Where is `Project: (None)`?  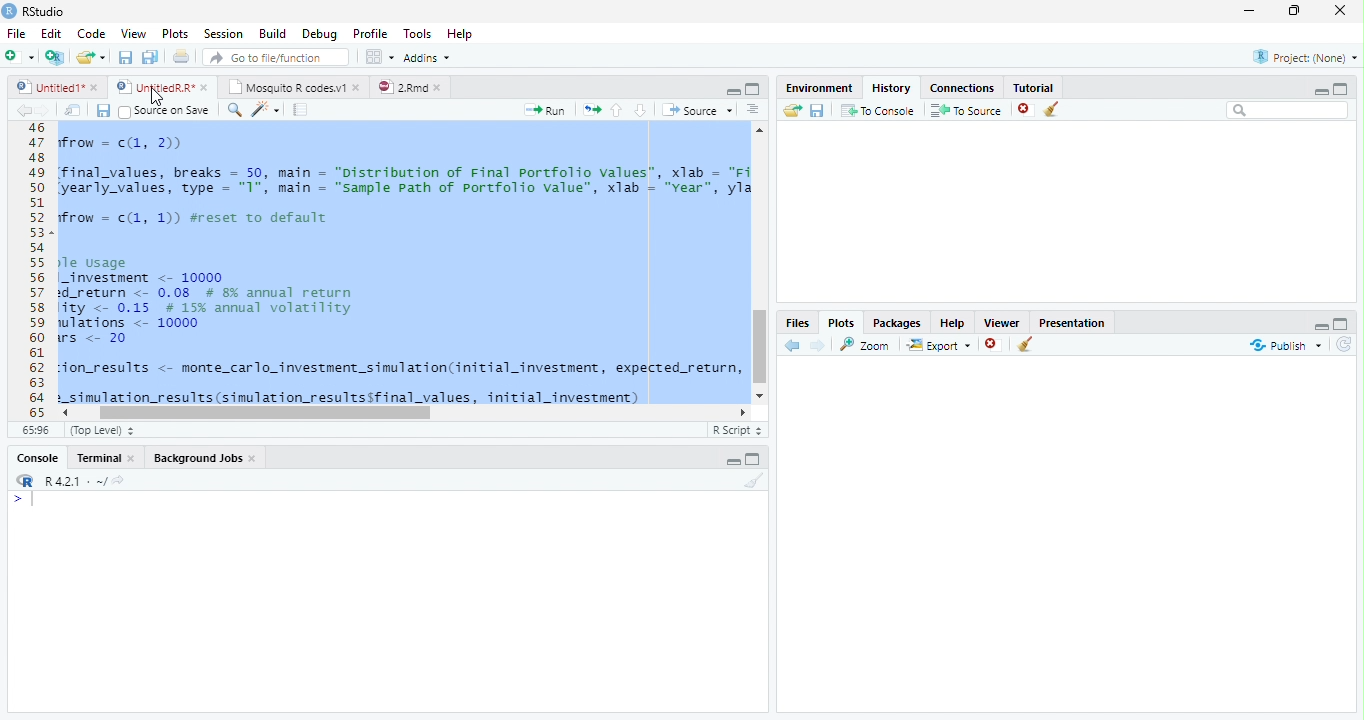 Project: (None) is located at coordinates (1301, 58).